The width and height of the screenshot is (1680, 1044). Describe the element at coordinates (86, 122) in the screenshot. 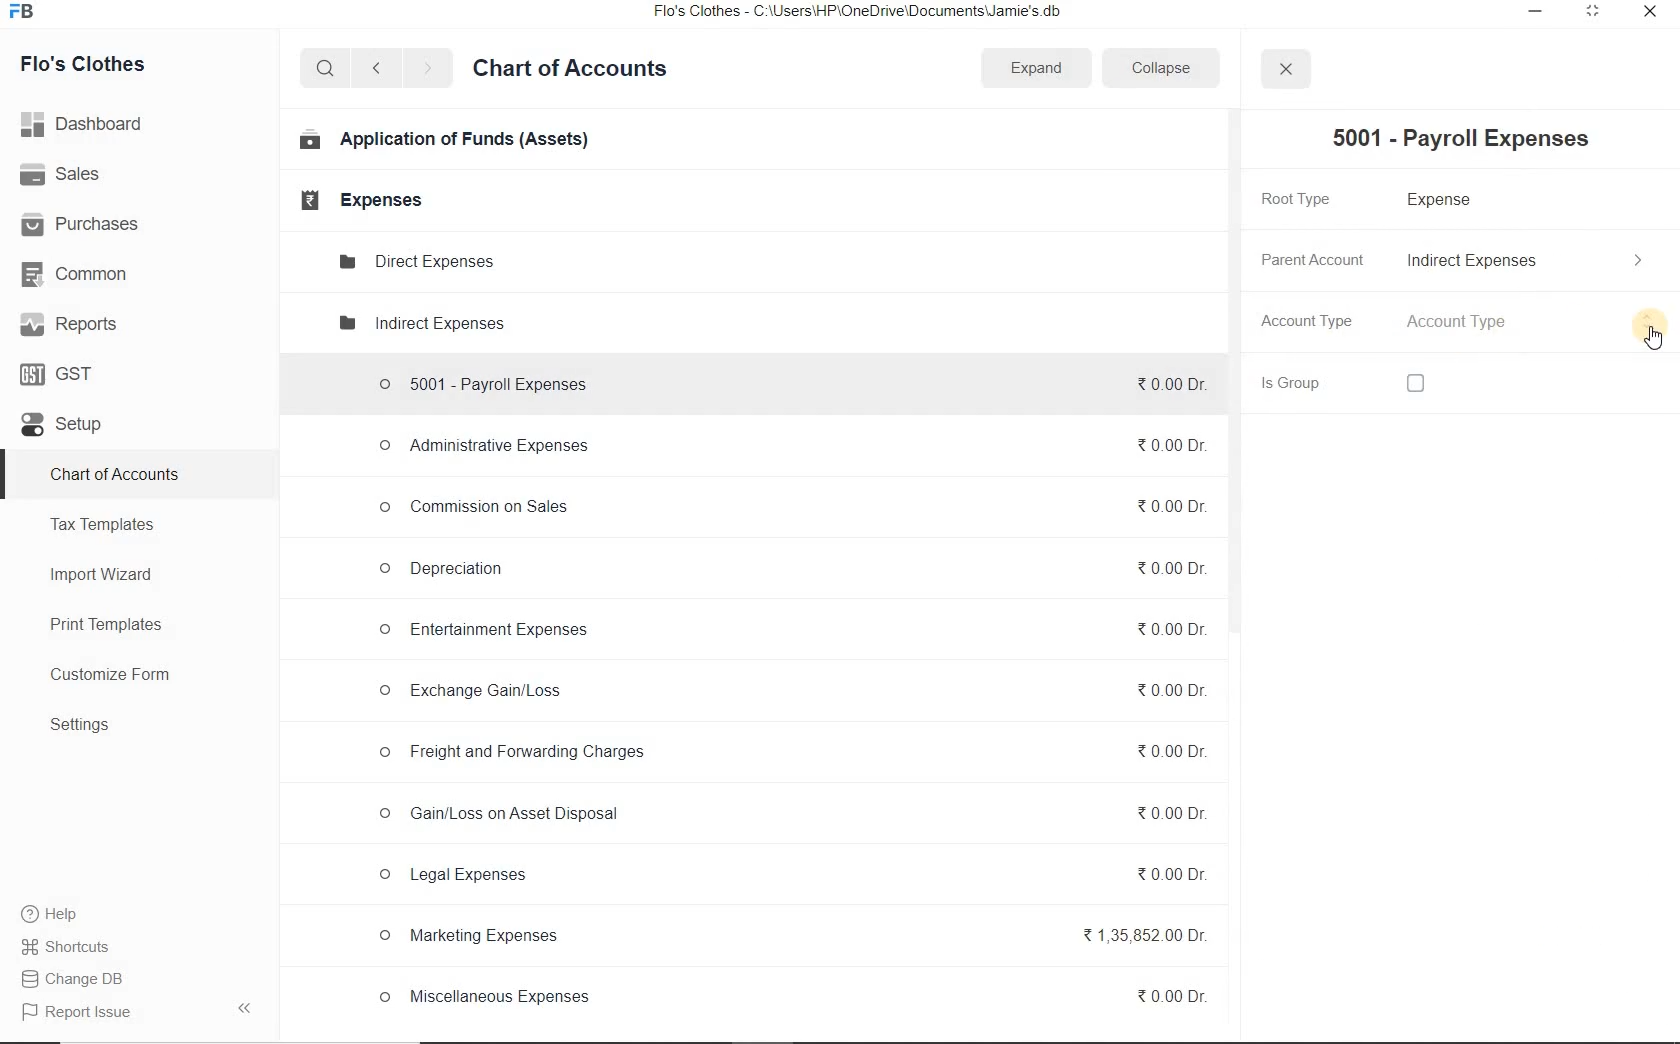

I see `Dashboard` at that location.